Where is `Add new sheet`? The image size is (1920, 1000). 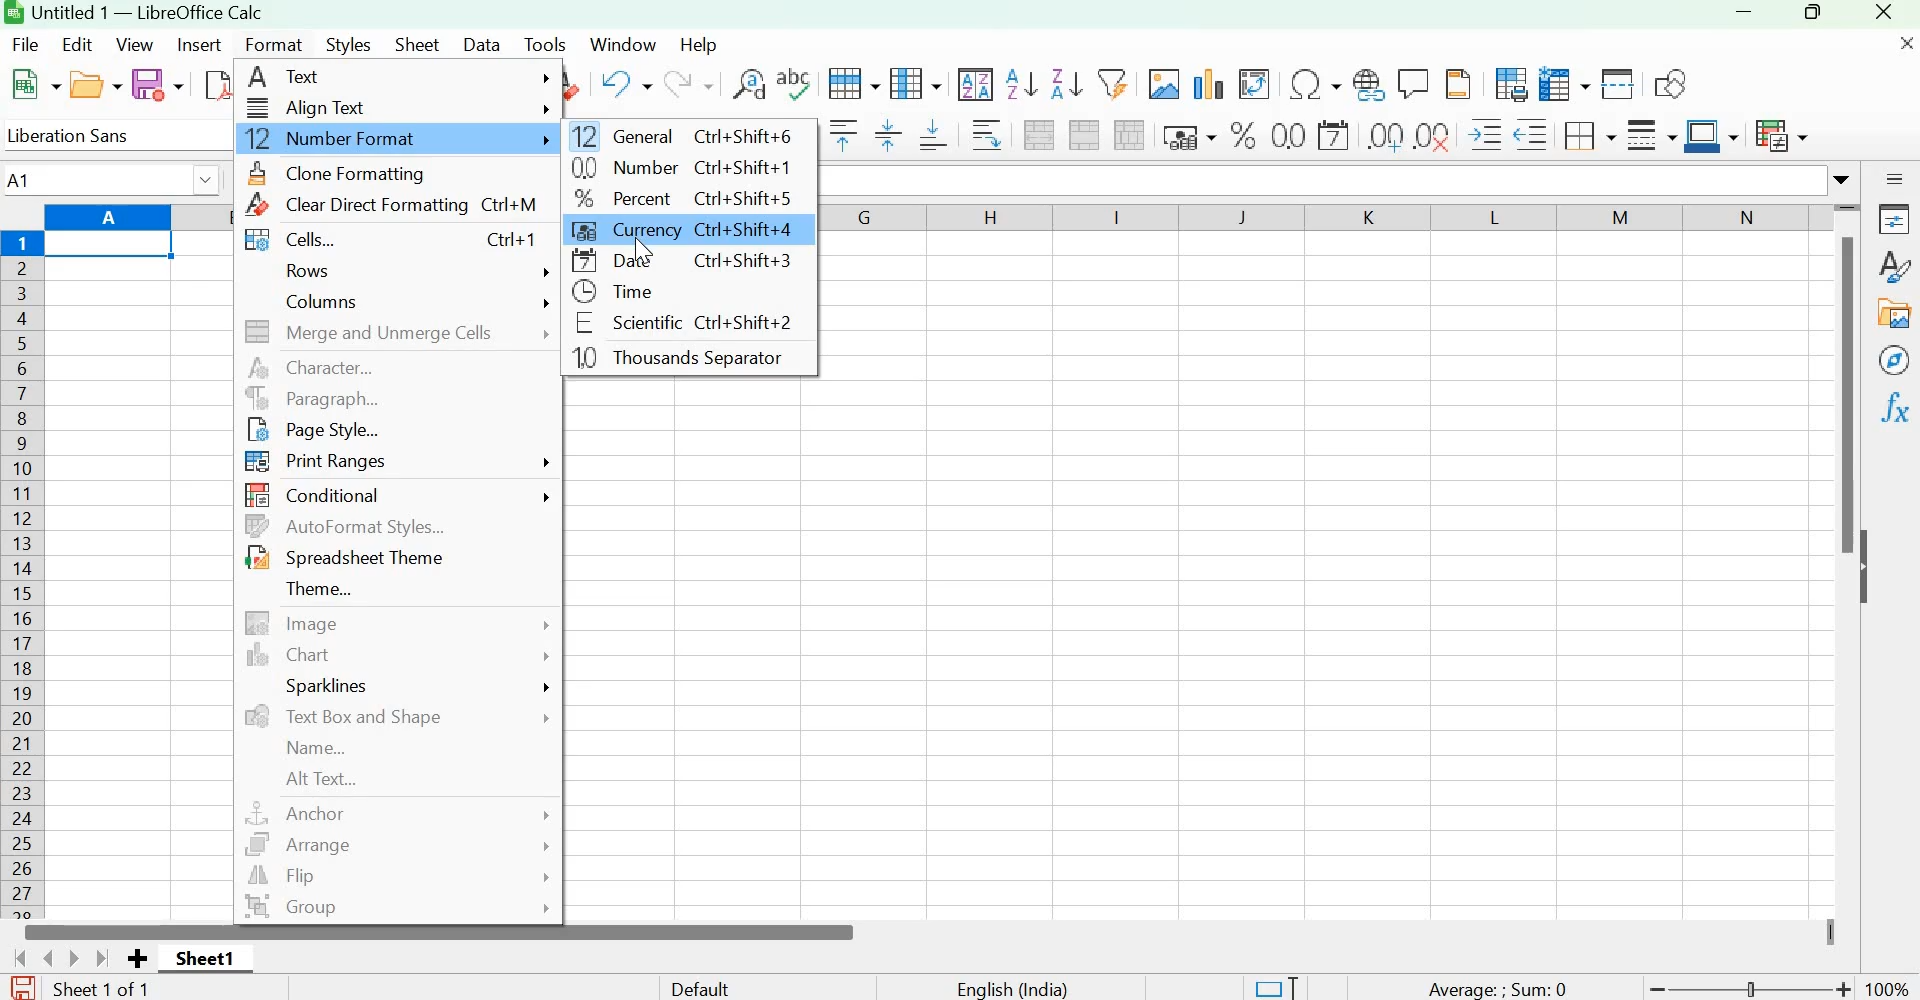 Add new sheet is located at coordinates (137, 959).